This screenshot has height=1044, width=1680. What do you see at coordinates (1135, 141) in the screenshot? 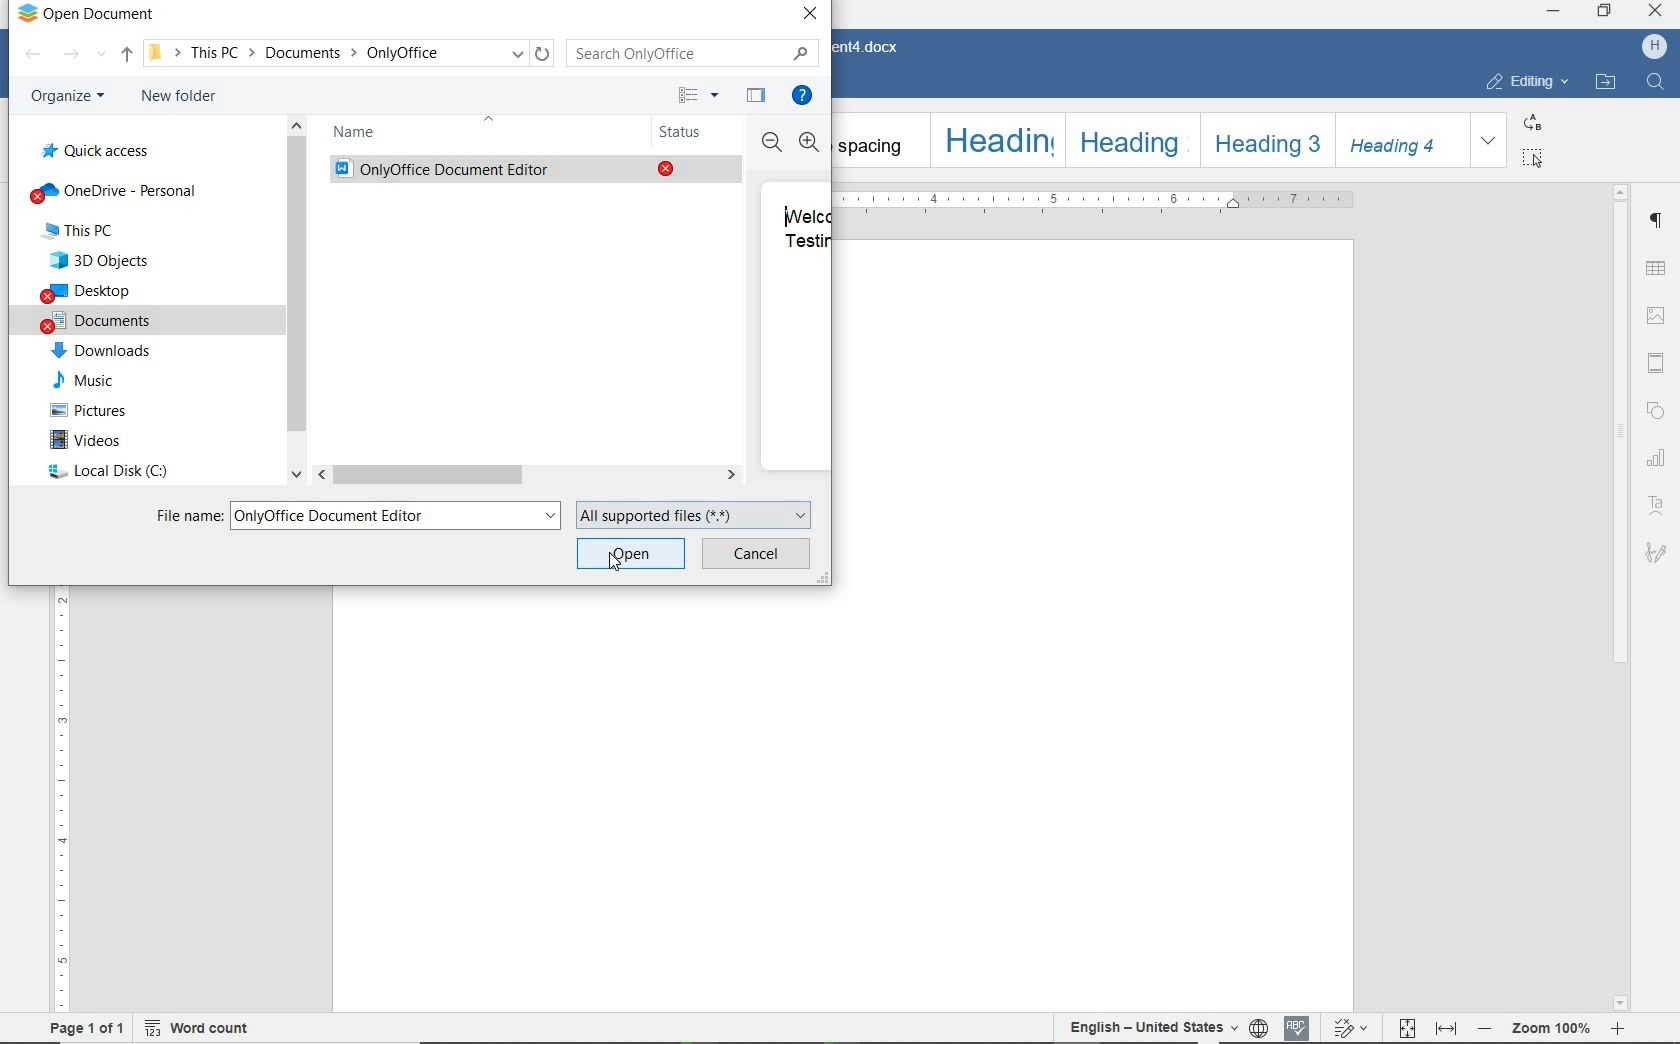
I see `Heading 2` at bounding box center [1135, 141].